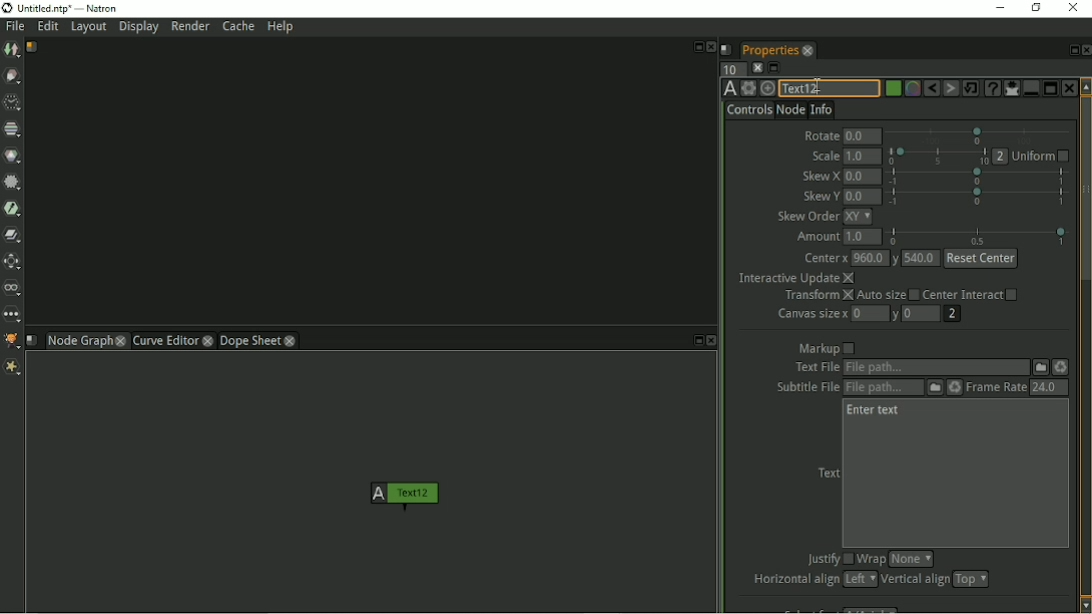  Describe the element at coordinates (49, 28) in the screenshot. I see `Edit` at that location.